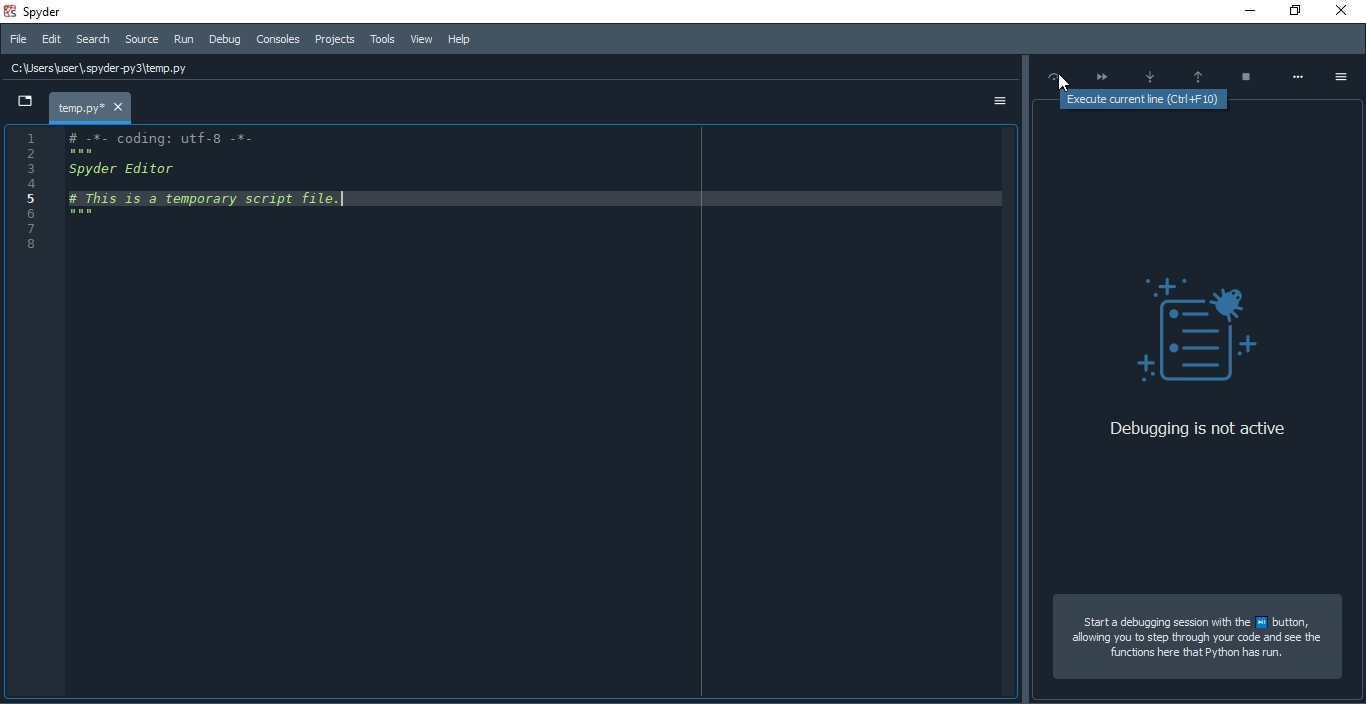 The image size is (1366, 704). Describe the element at coordinates (1061, 86) in the screenshot. I see `cursor` at that location.